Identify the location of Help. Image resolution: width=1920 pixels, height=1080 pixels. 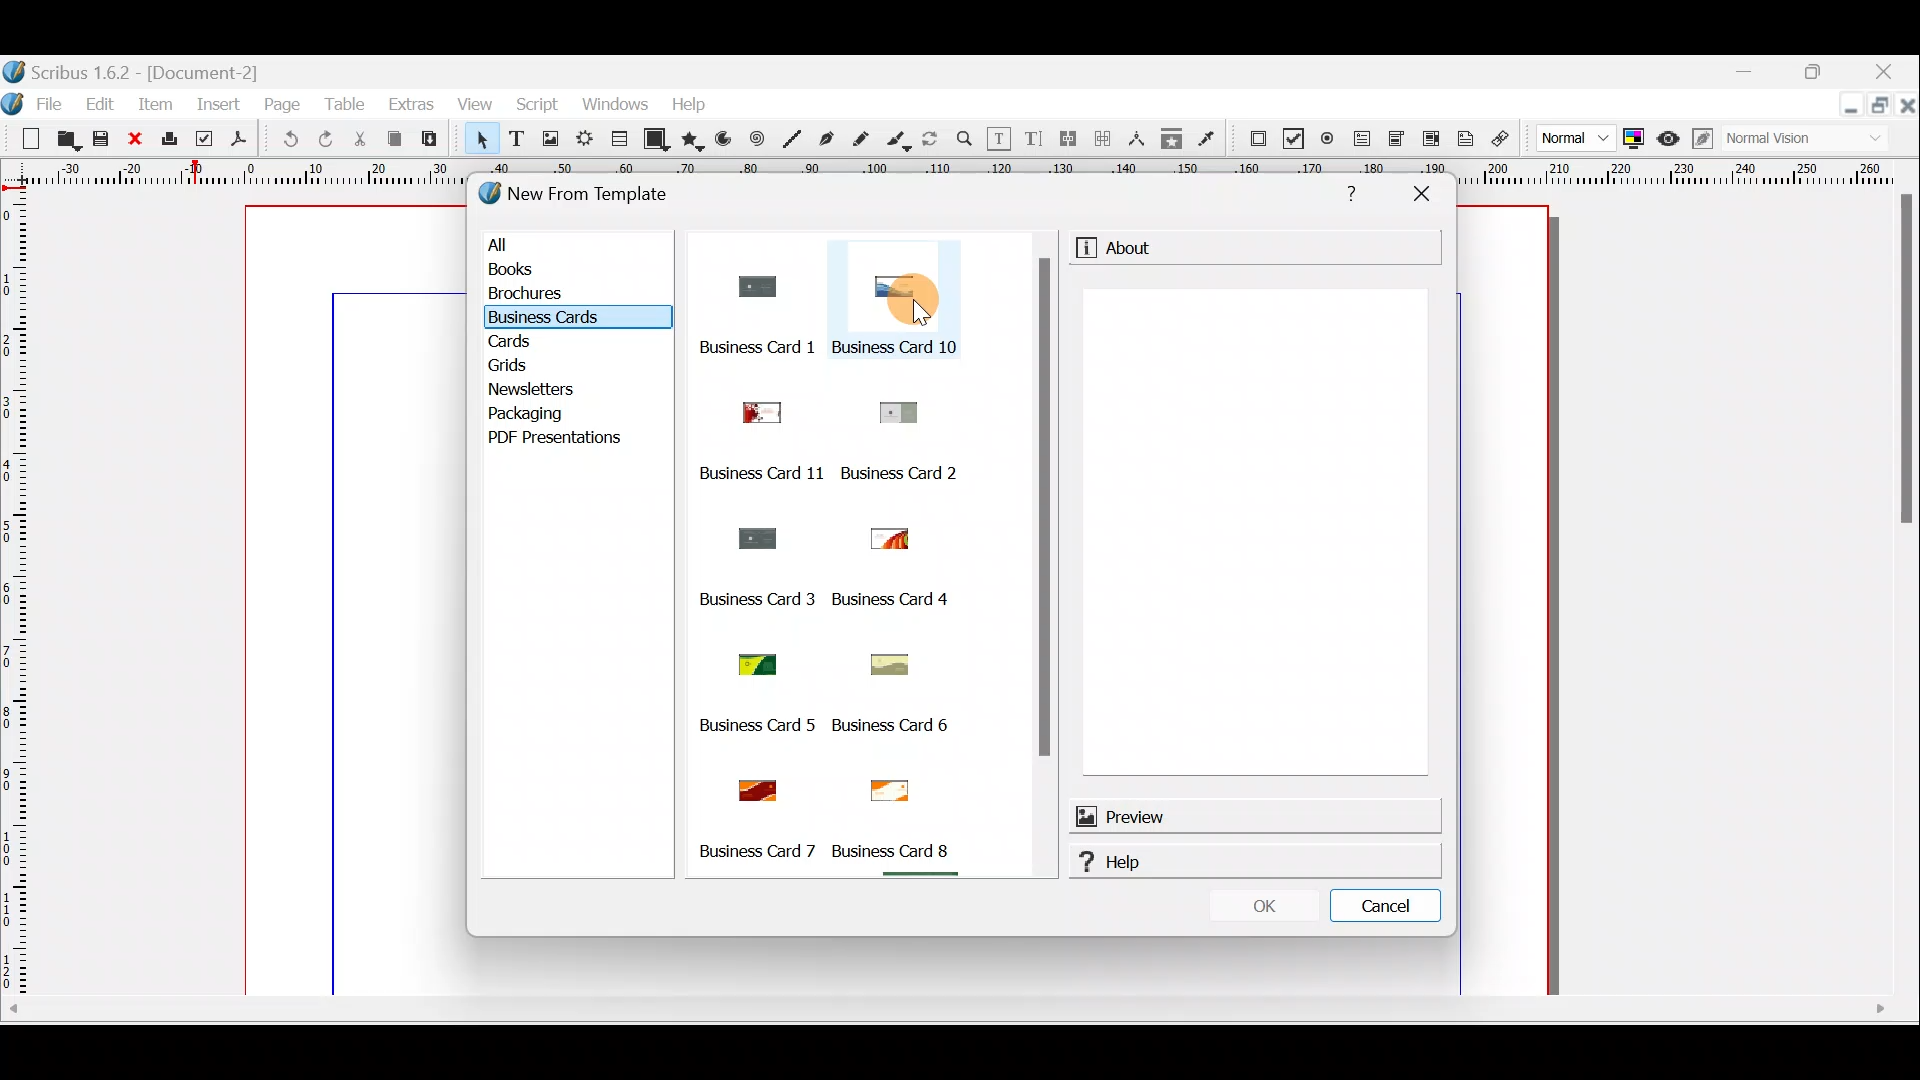
(693, 104).